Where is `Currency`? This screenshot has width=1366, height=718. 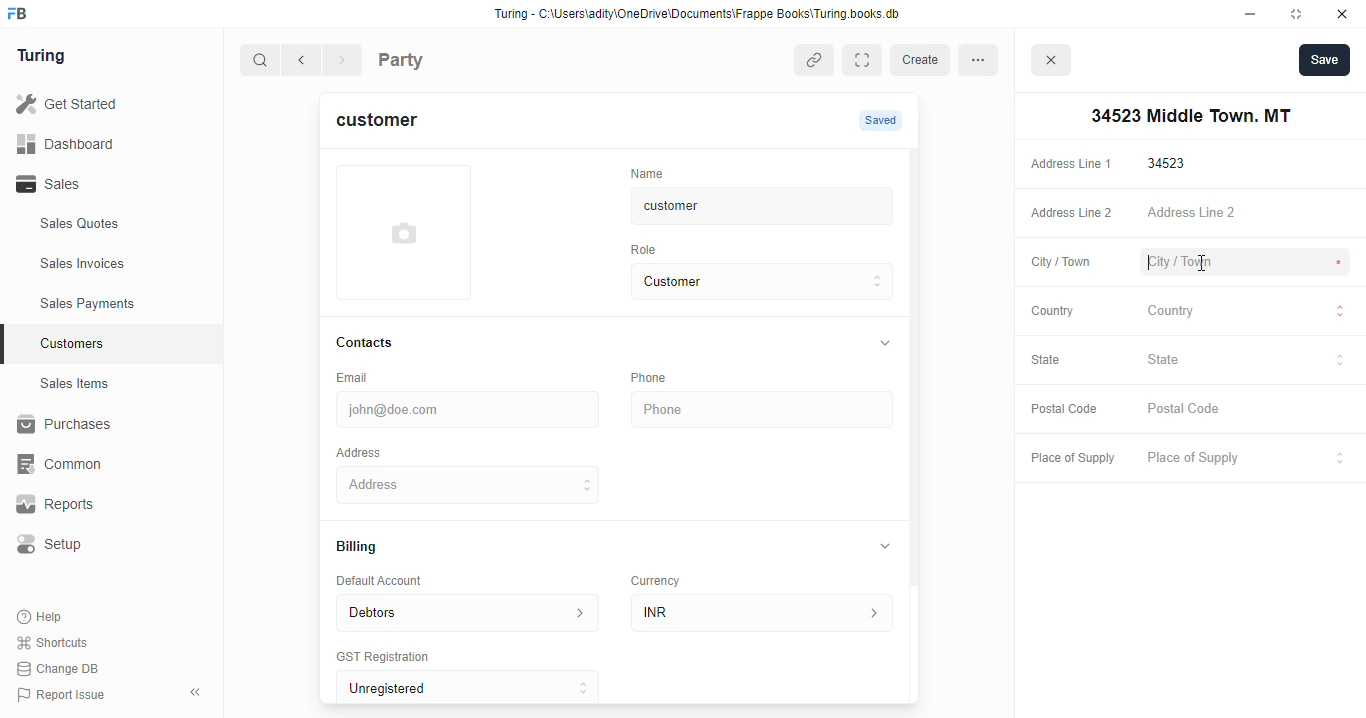 Currency is located at coordinates (664, 576).